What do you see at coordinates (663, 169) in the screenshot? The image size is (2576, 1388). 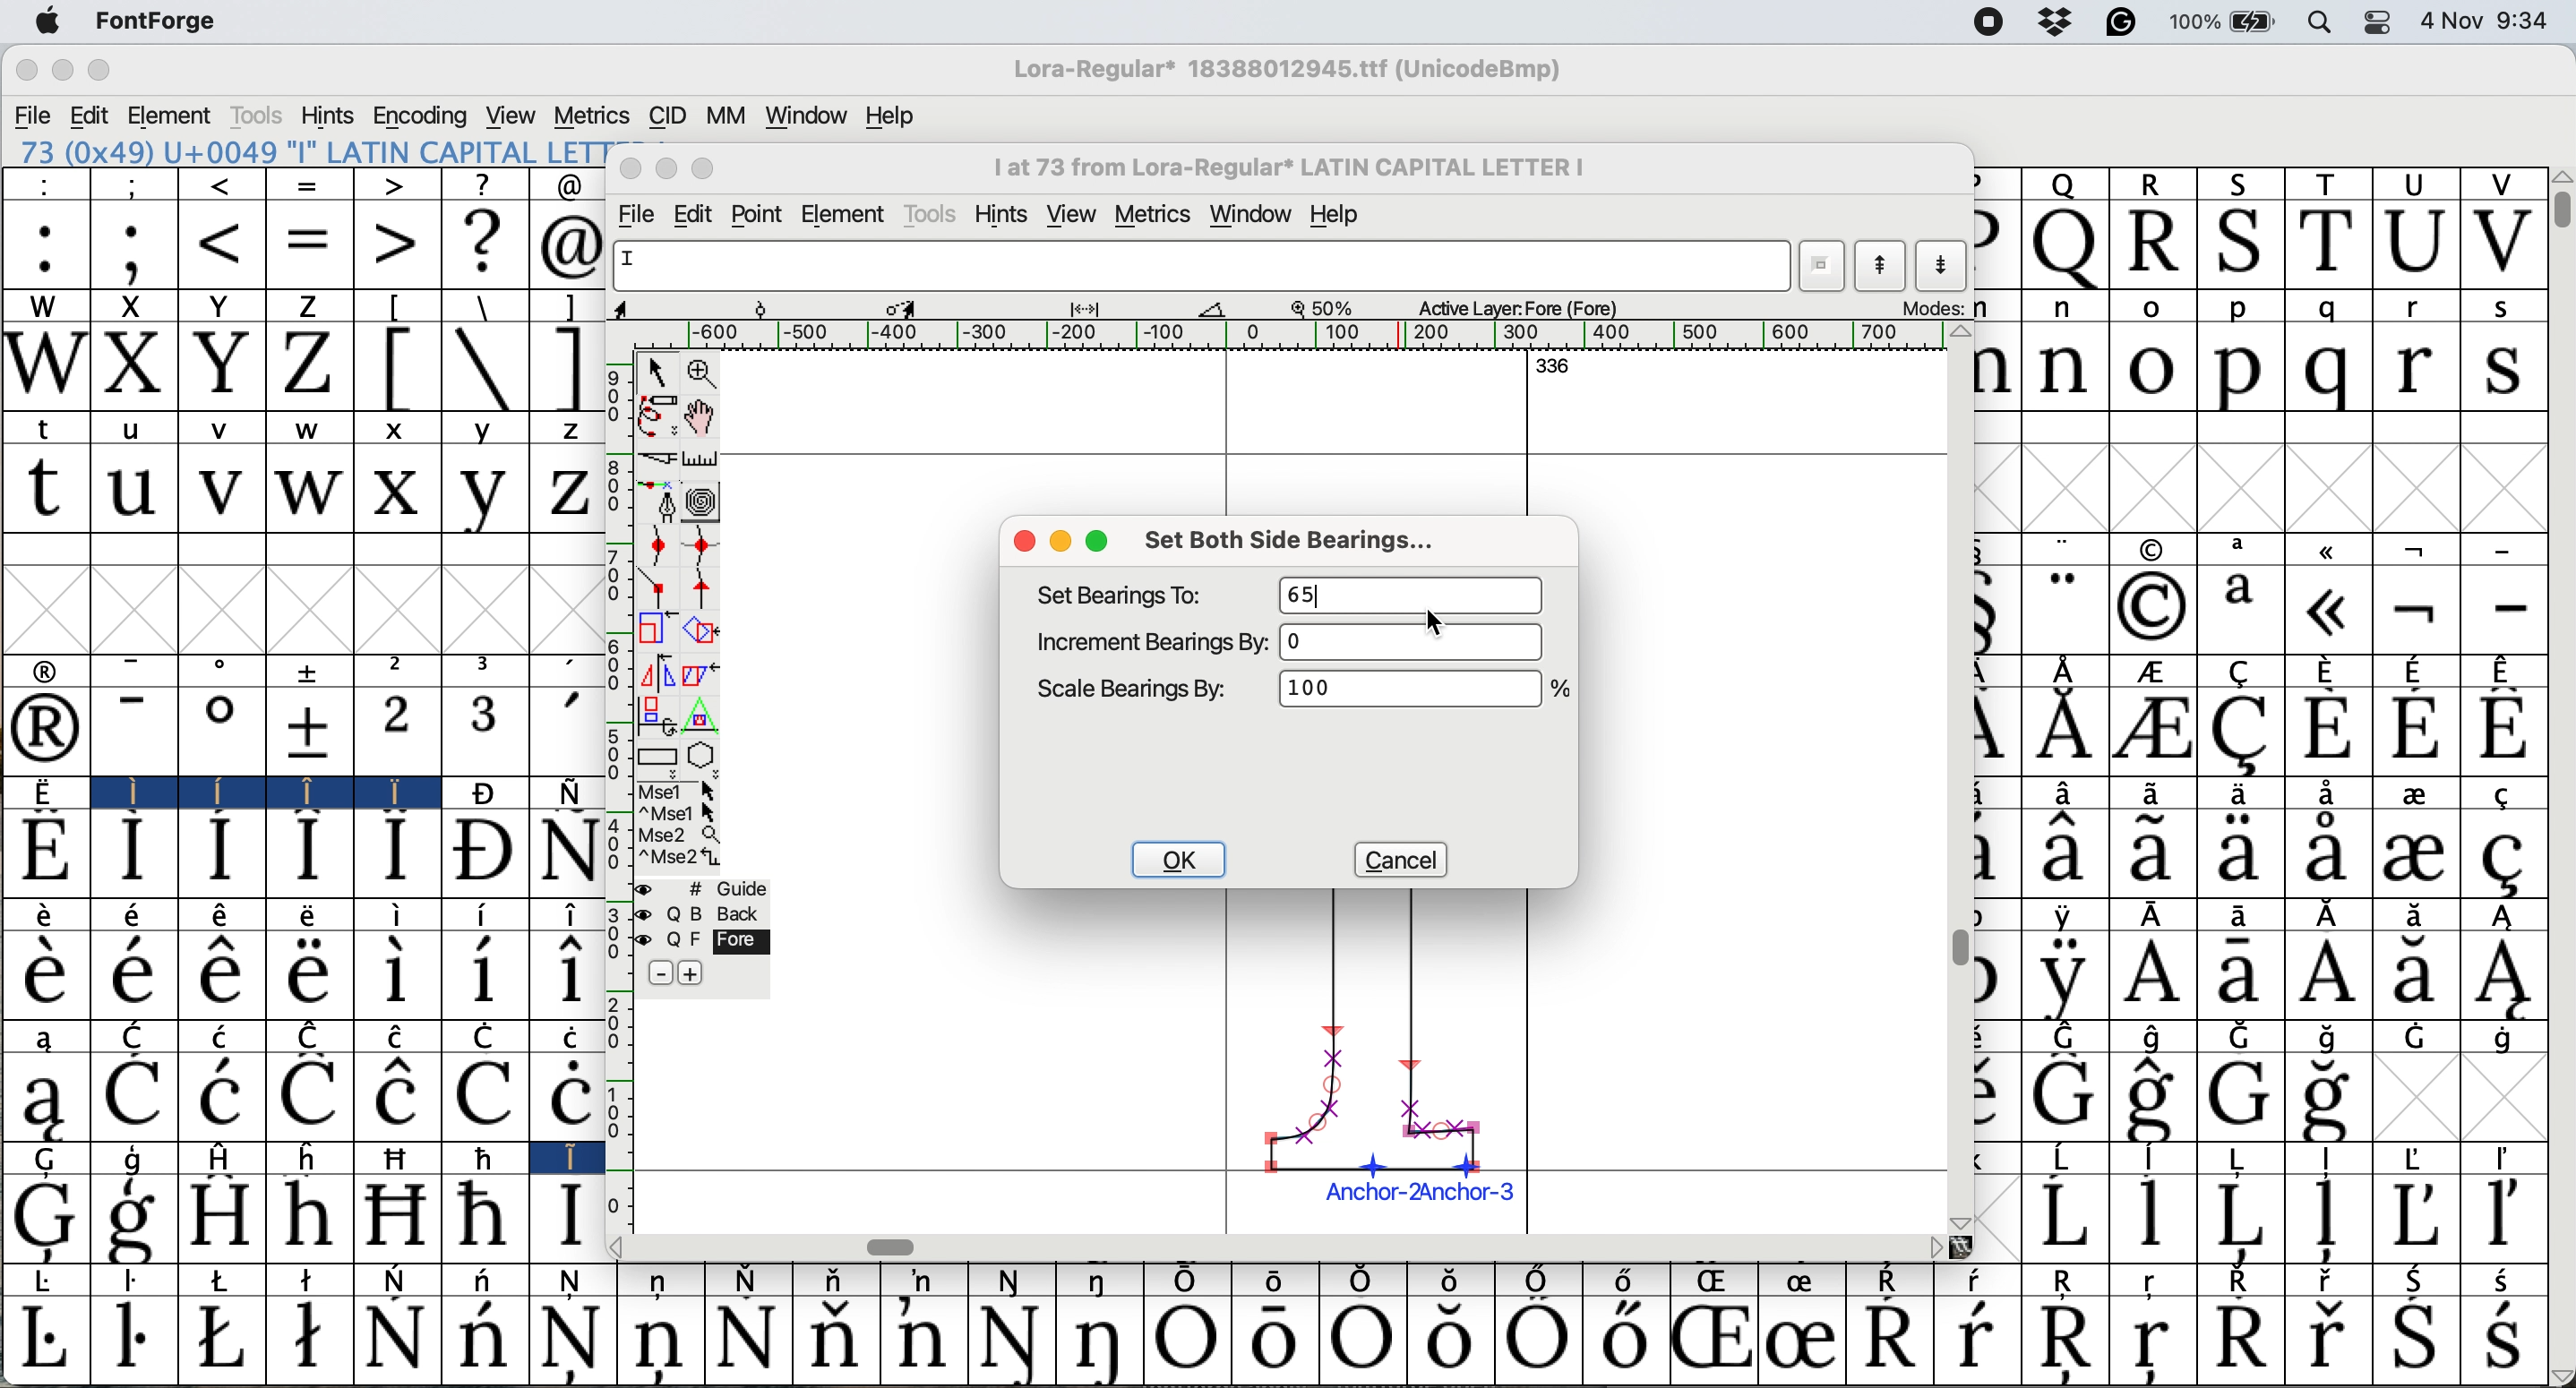 I see `minimise` at bounding box center [663, 169].